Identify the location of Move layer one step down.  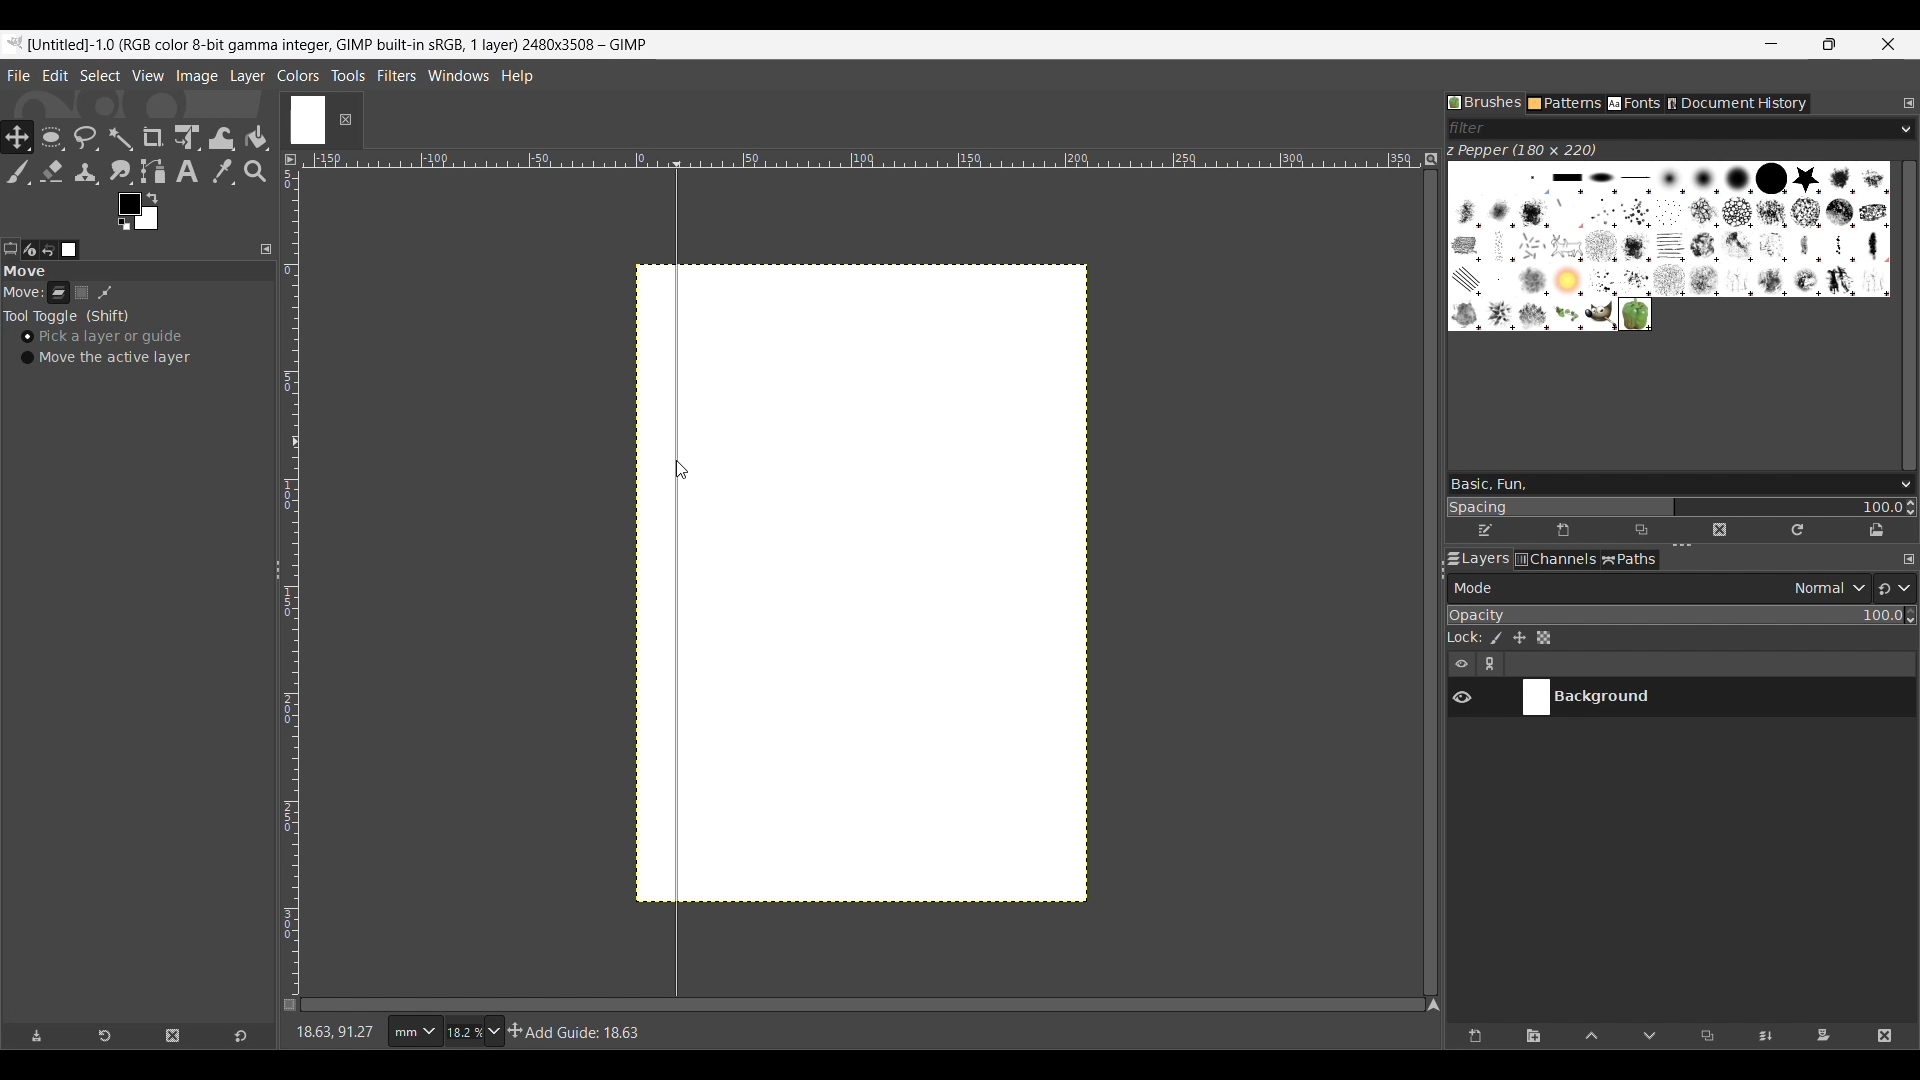
(1650, 1037).